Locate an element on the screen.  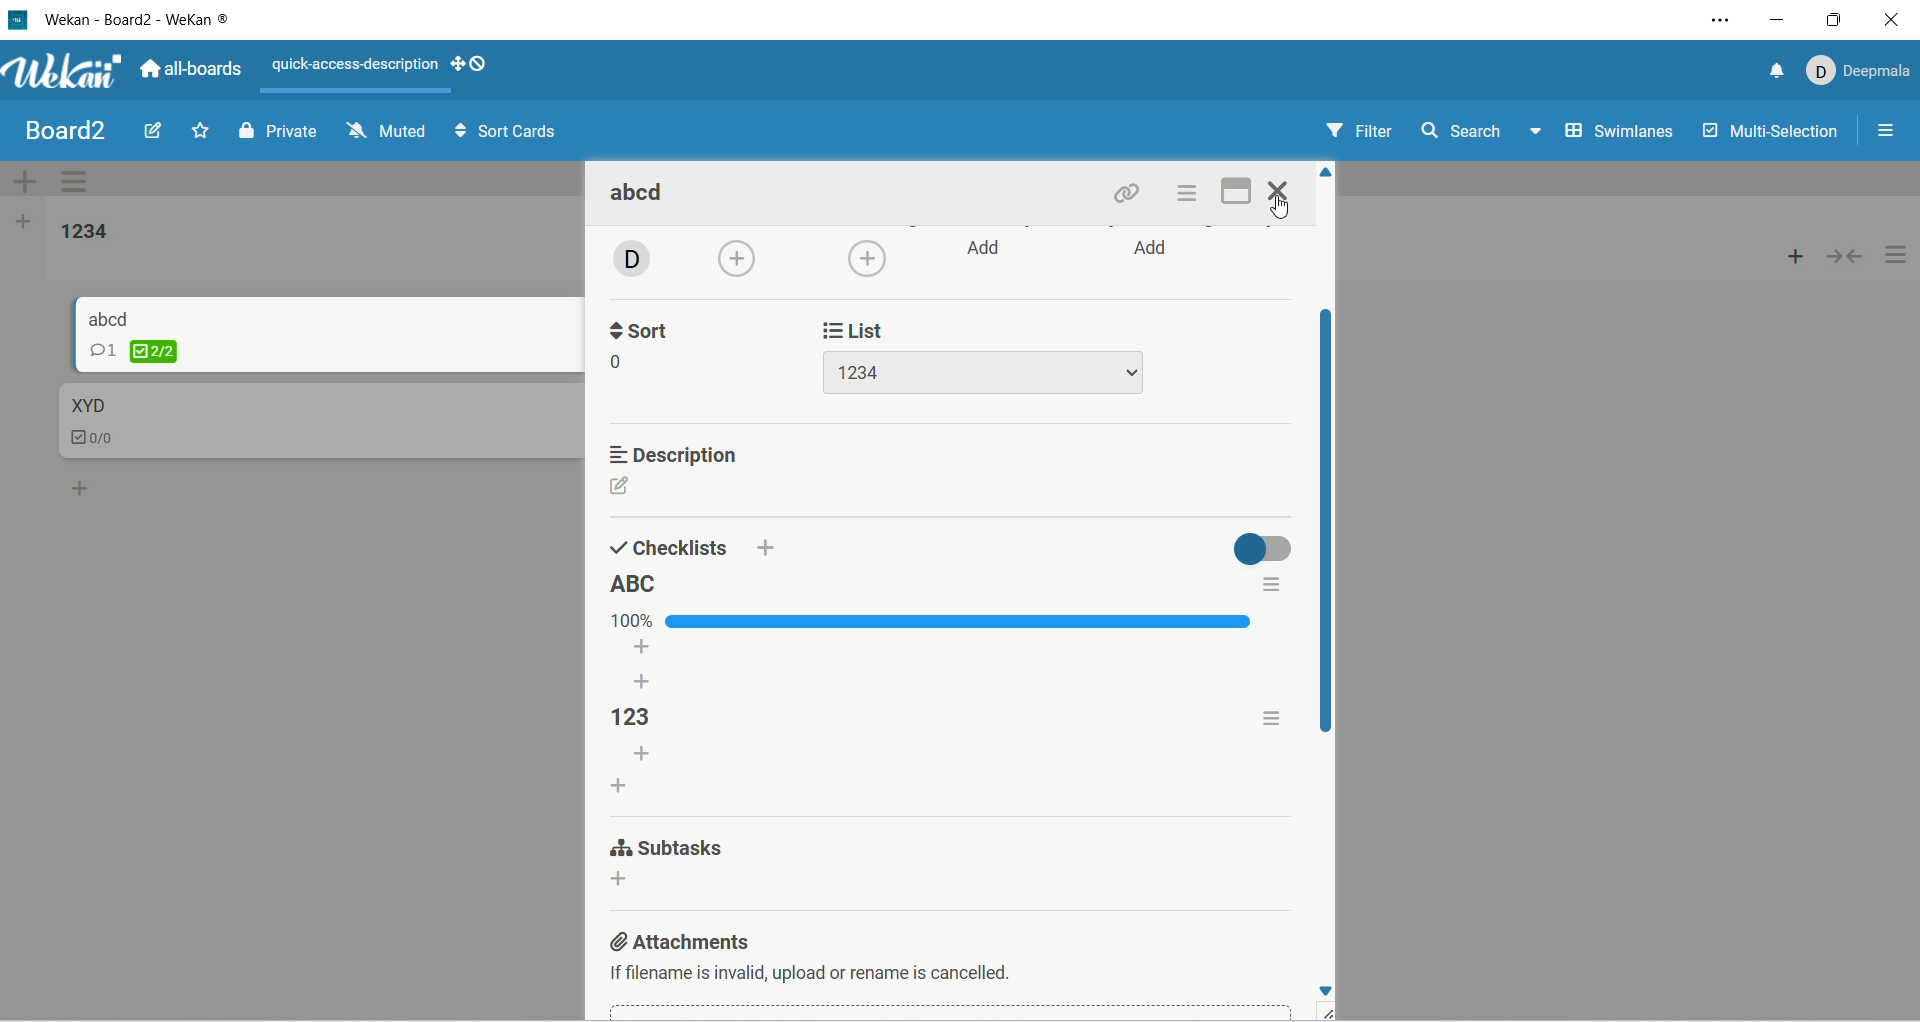
card title is located at coordinates (641, 195).